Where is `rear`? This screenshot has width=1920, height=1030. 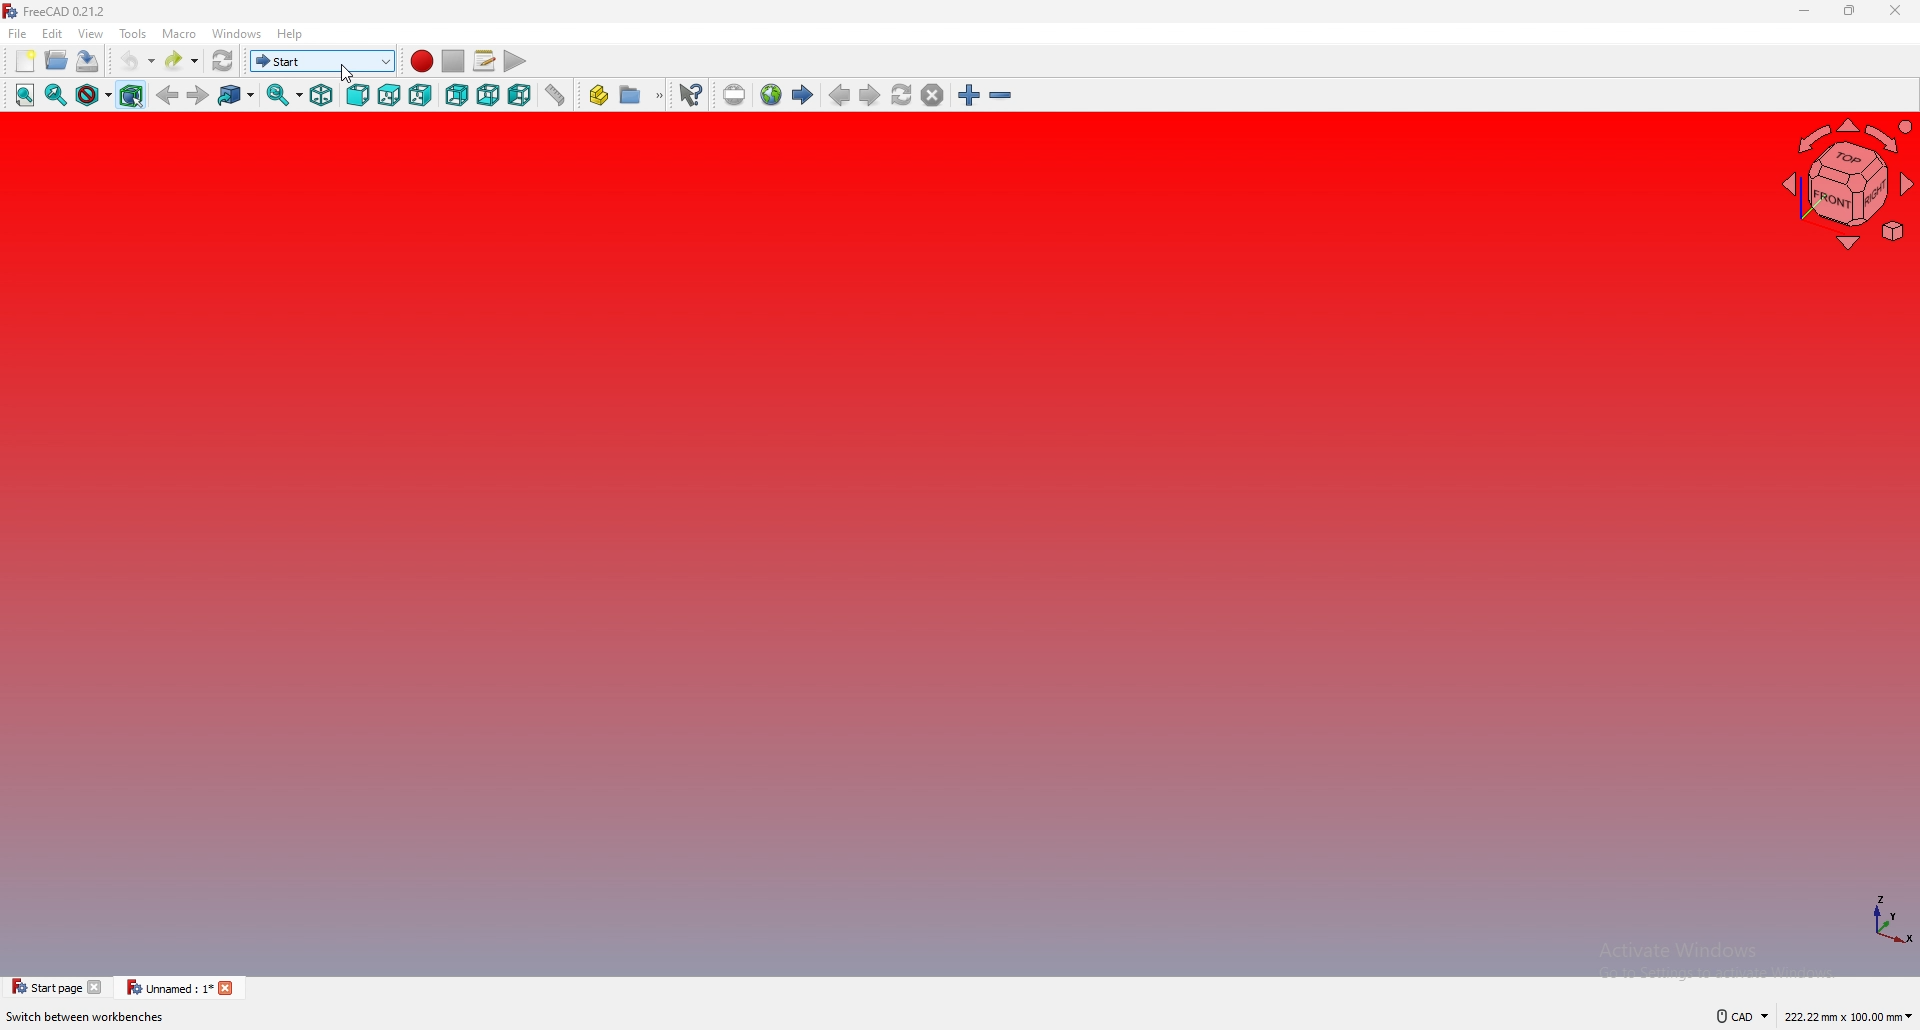
rear is located at coordinates (456, 95).